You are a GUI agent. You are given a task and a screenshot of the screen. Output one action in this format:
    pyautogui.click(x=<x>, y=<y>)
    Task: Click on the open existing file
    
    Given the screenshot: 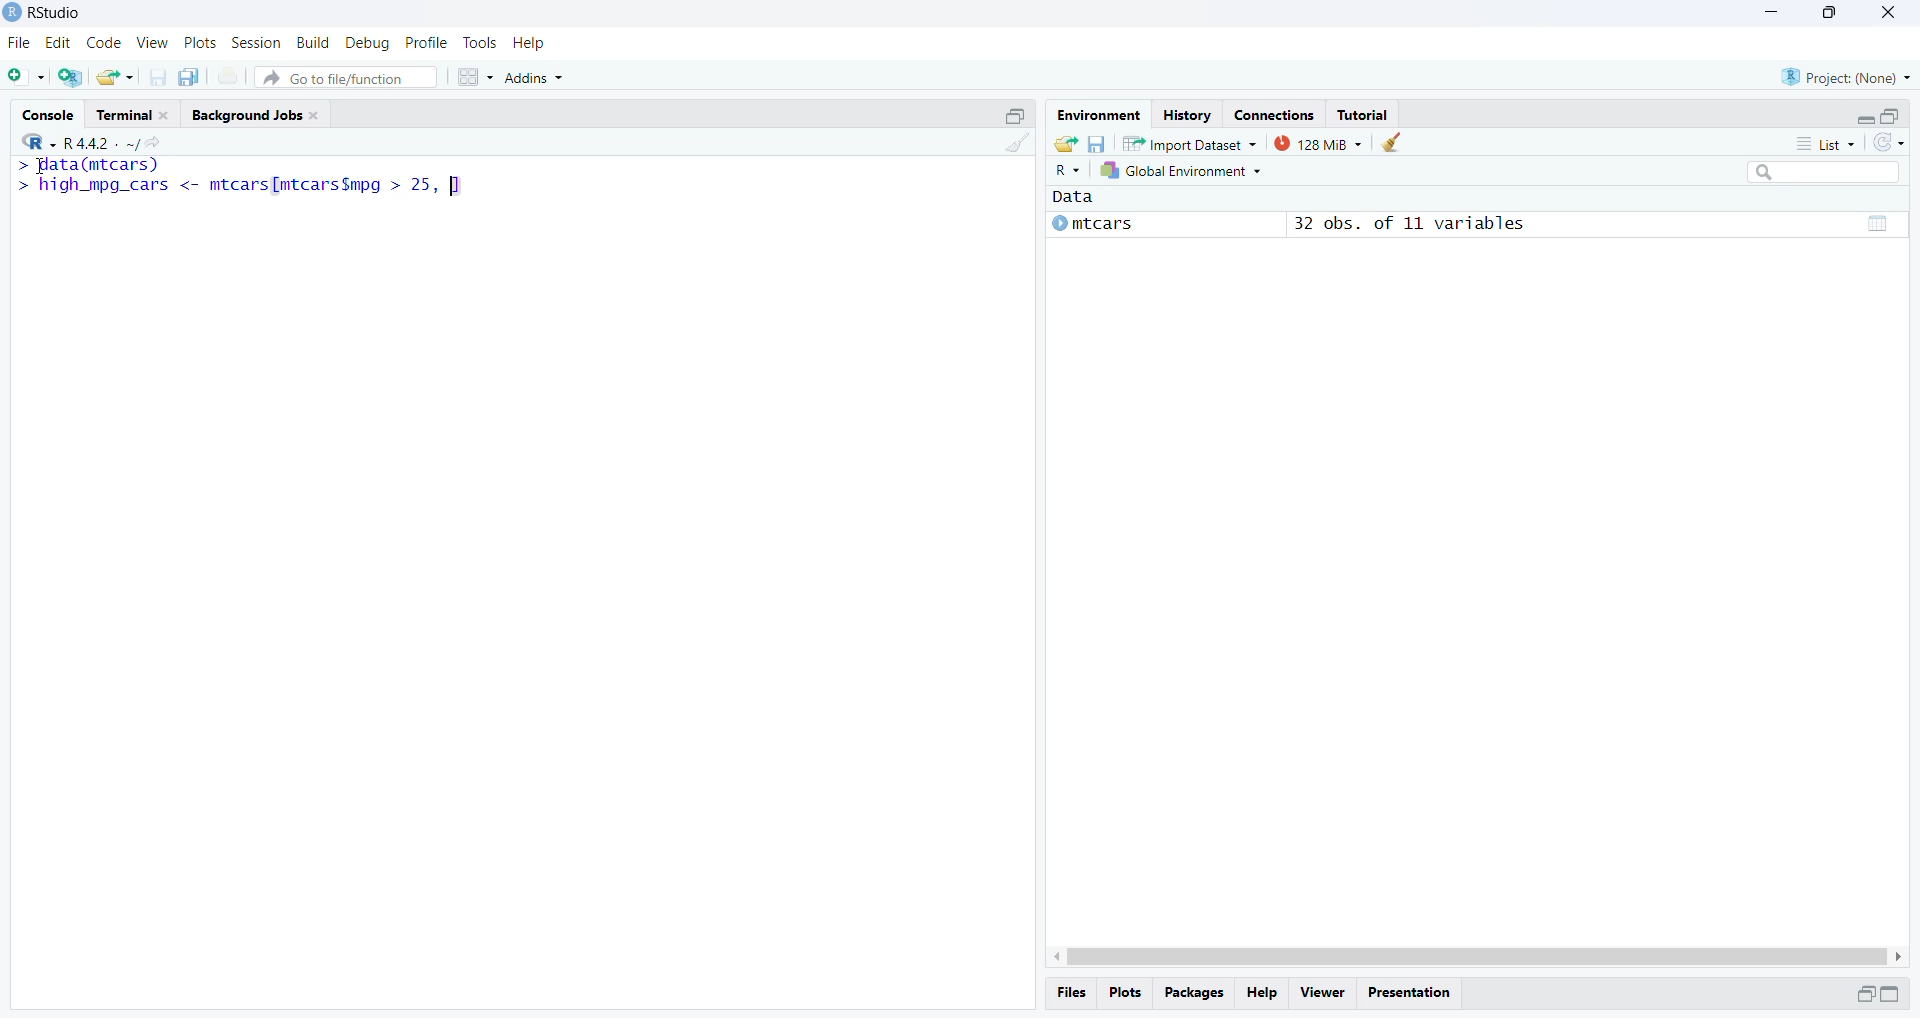 What is the action you would take?
    pyautogui.click(x=116, y=77)
    